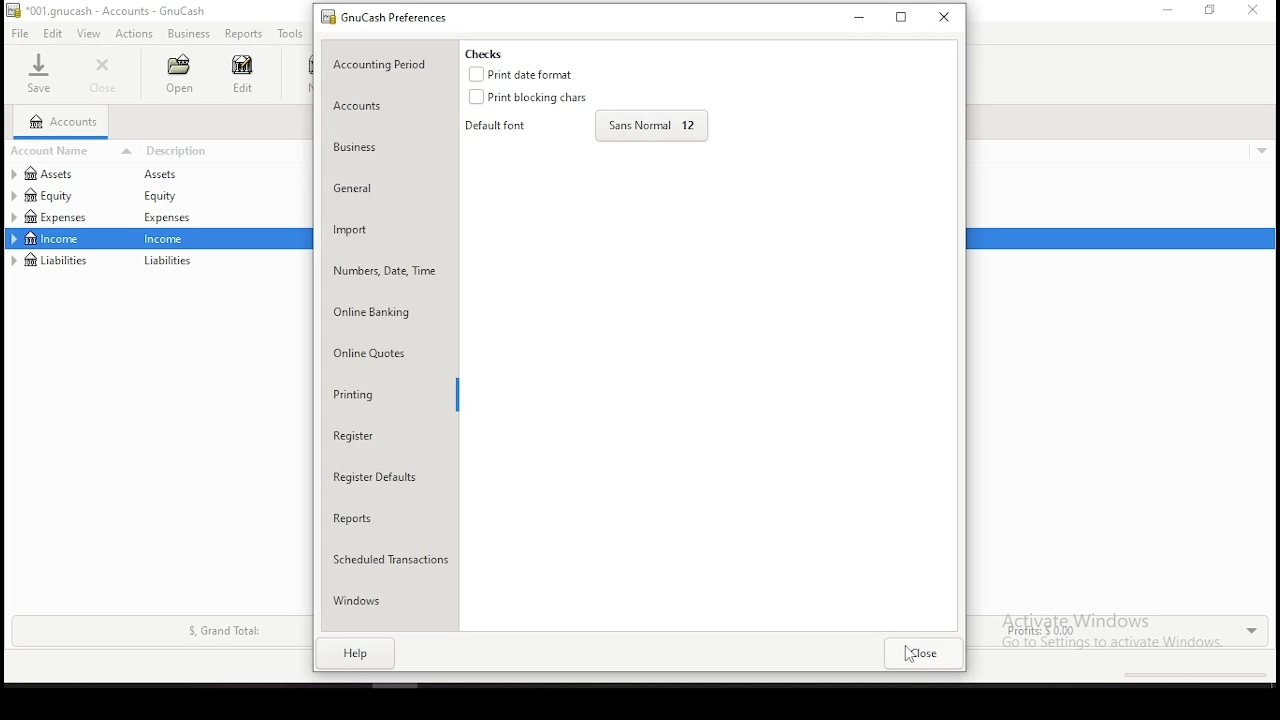  What do you see at coordinates (944, 16) in the screenshot?
I see `close window` at bounding box center [944, 16].